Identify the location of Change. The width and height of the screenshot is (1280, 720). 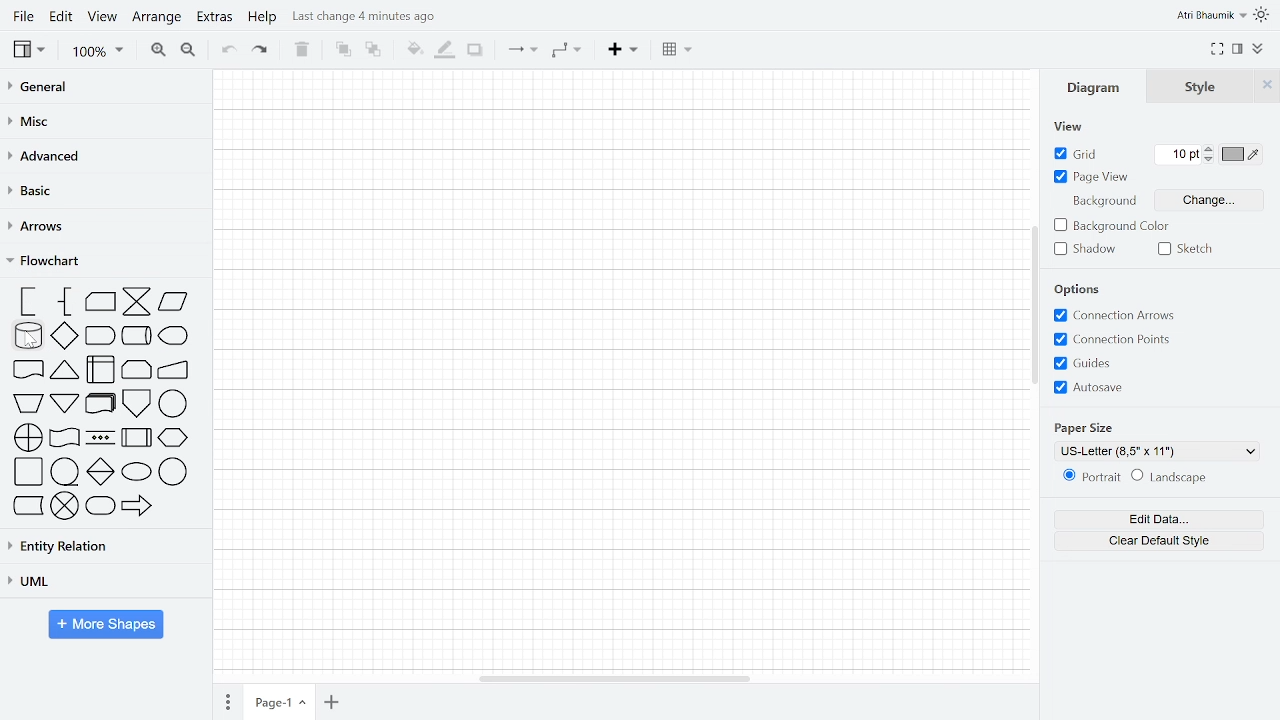
(1211, 200).